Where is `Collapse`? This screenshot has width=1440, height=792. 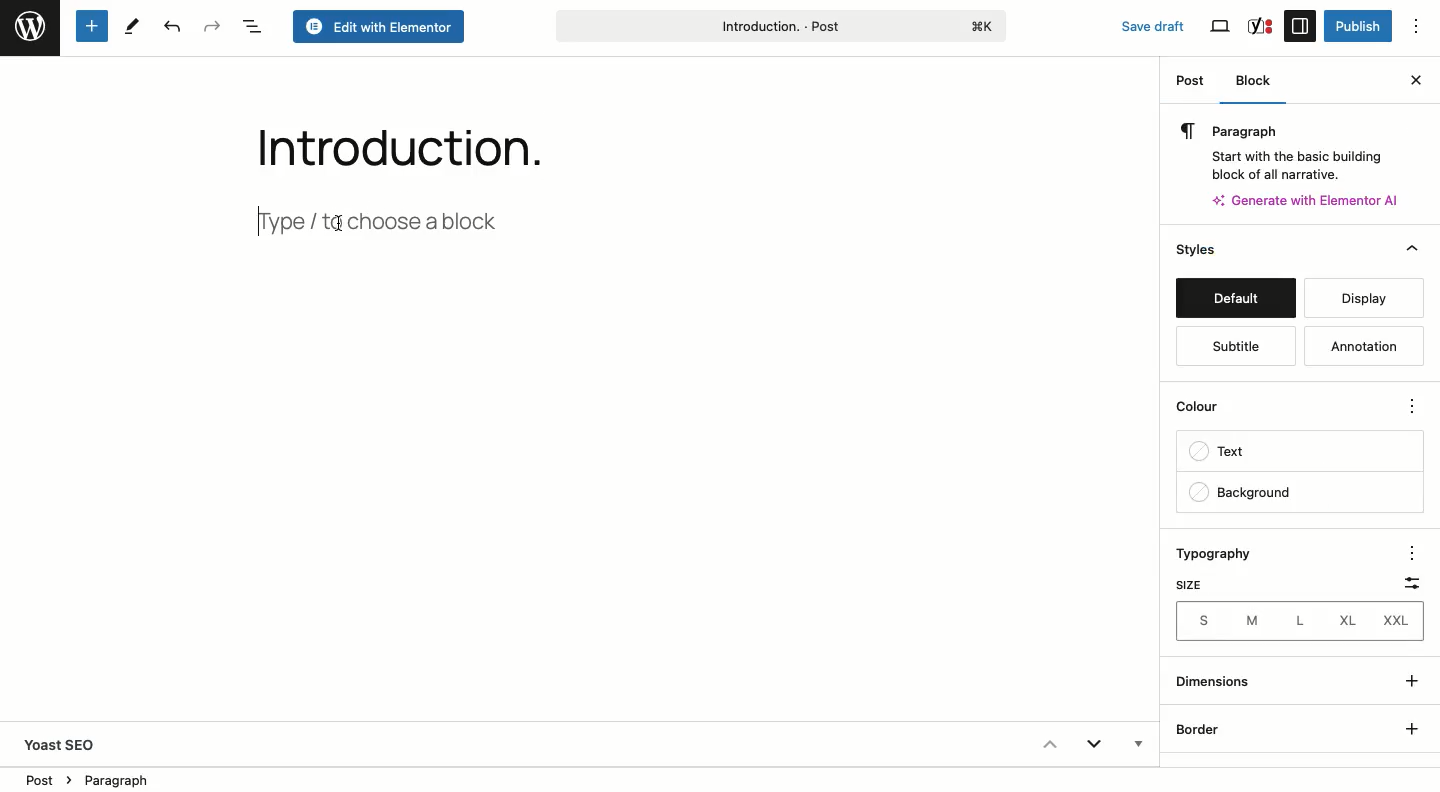
Collapse is located at coordinates (1412, 249).